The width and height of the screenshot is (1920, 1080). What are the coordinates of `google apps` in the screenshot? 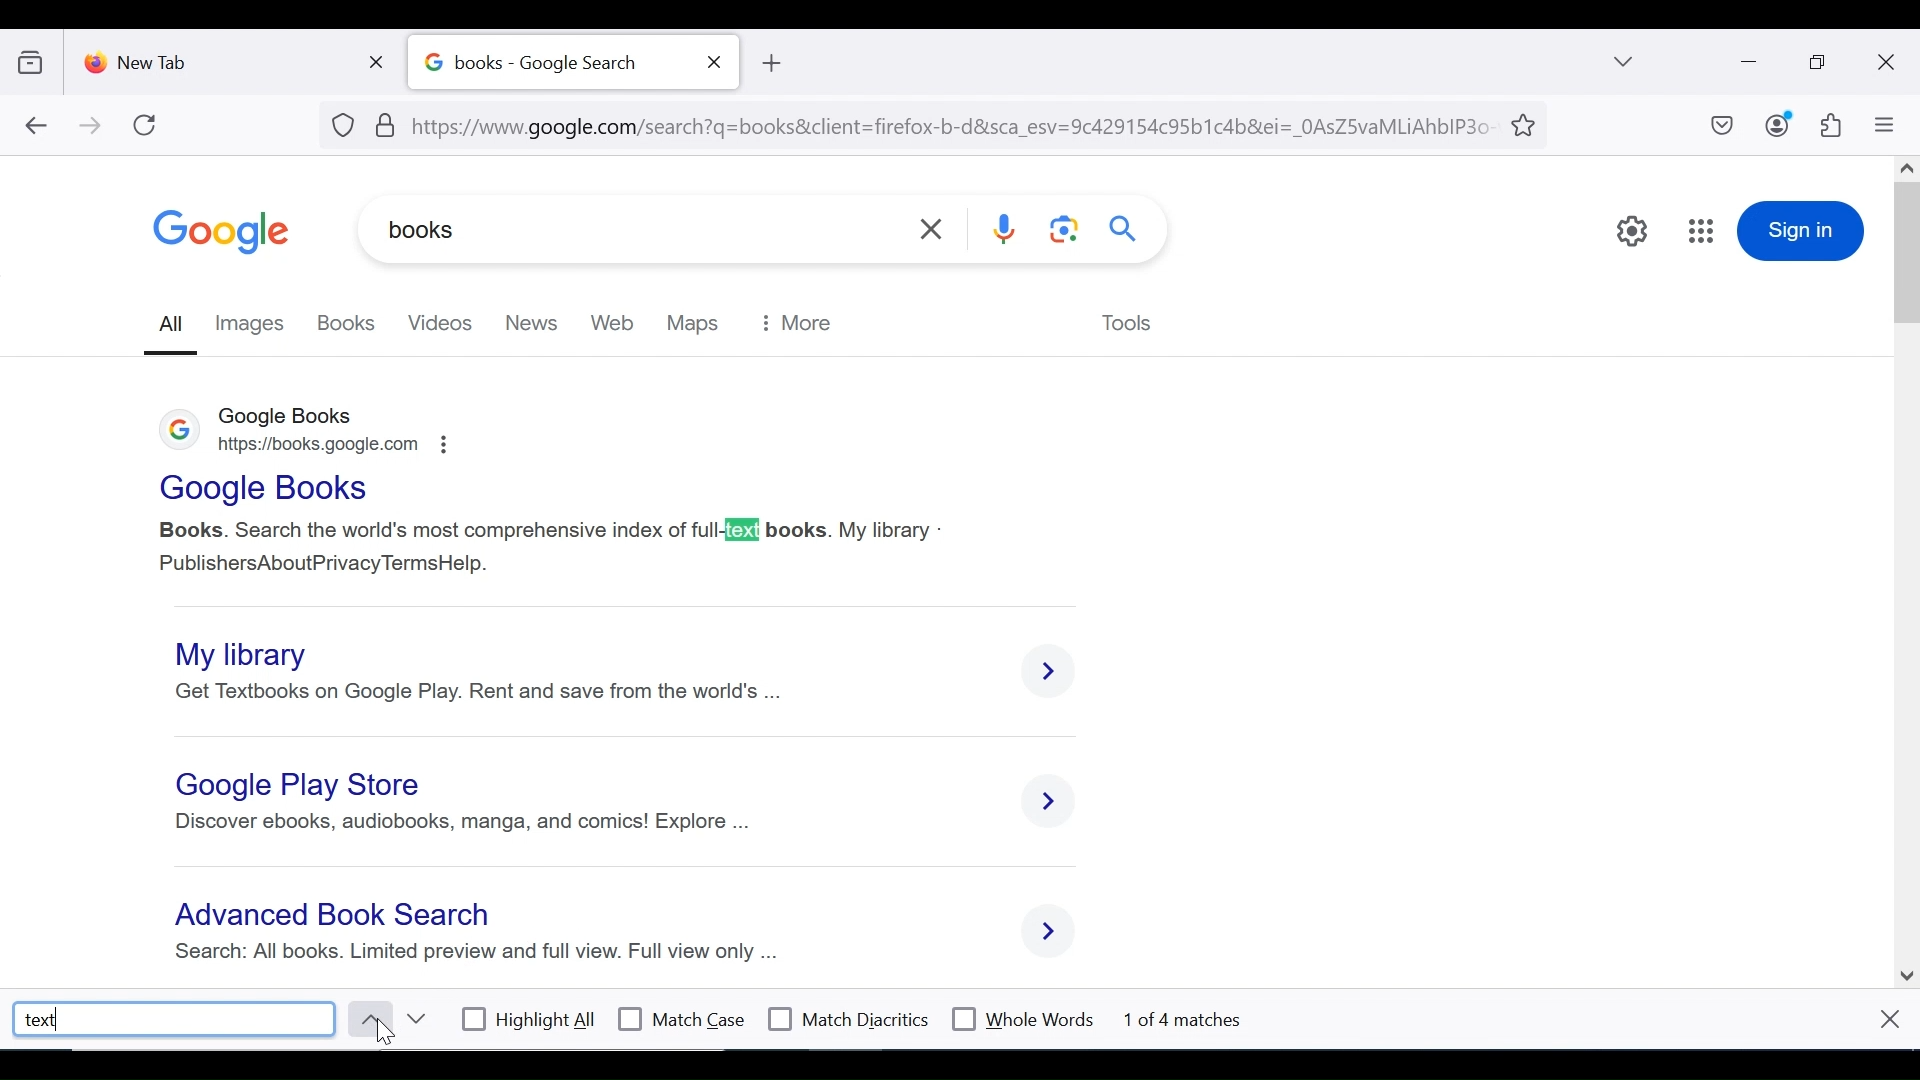 It's located at (1702, 232).